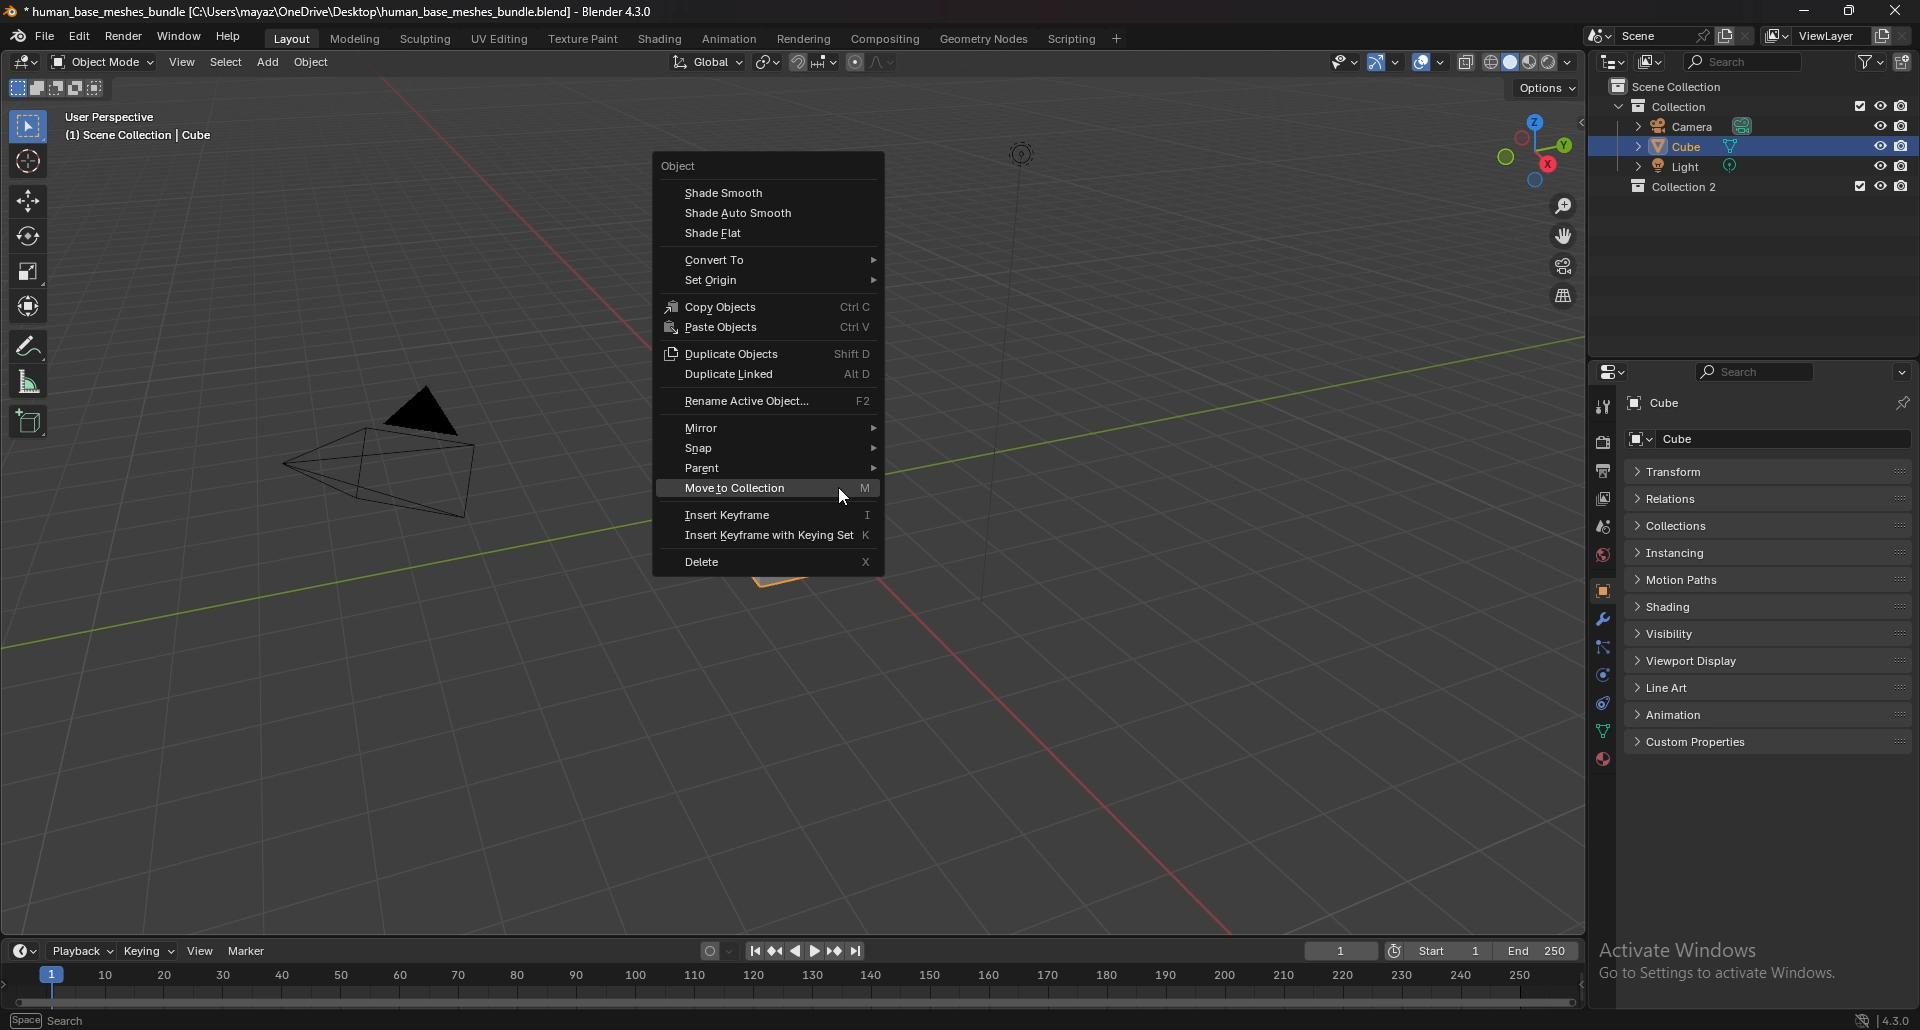 The image size is (1920, 1030). What do you see at coordinates (1704, 498) in the screenshot?
I see `relations` at bounding box center [1704, 498].